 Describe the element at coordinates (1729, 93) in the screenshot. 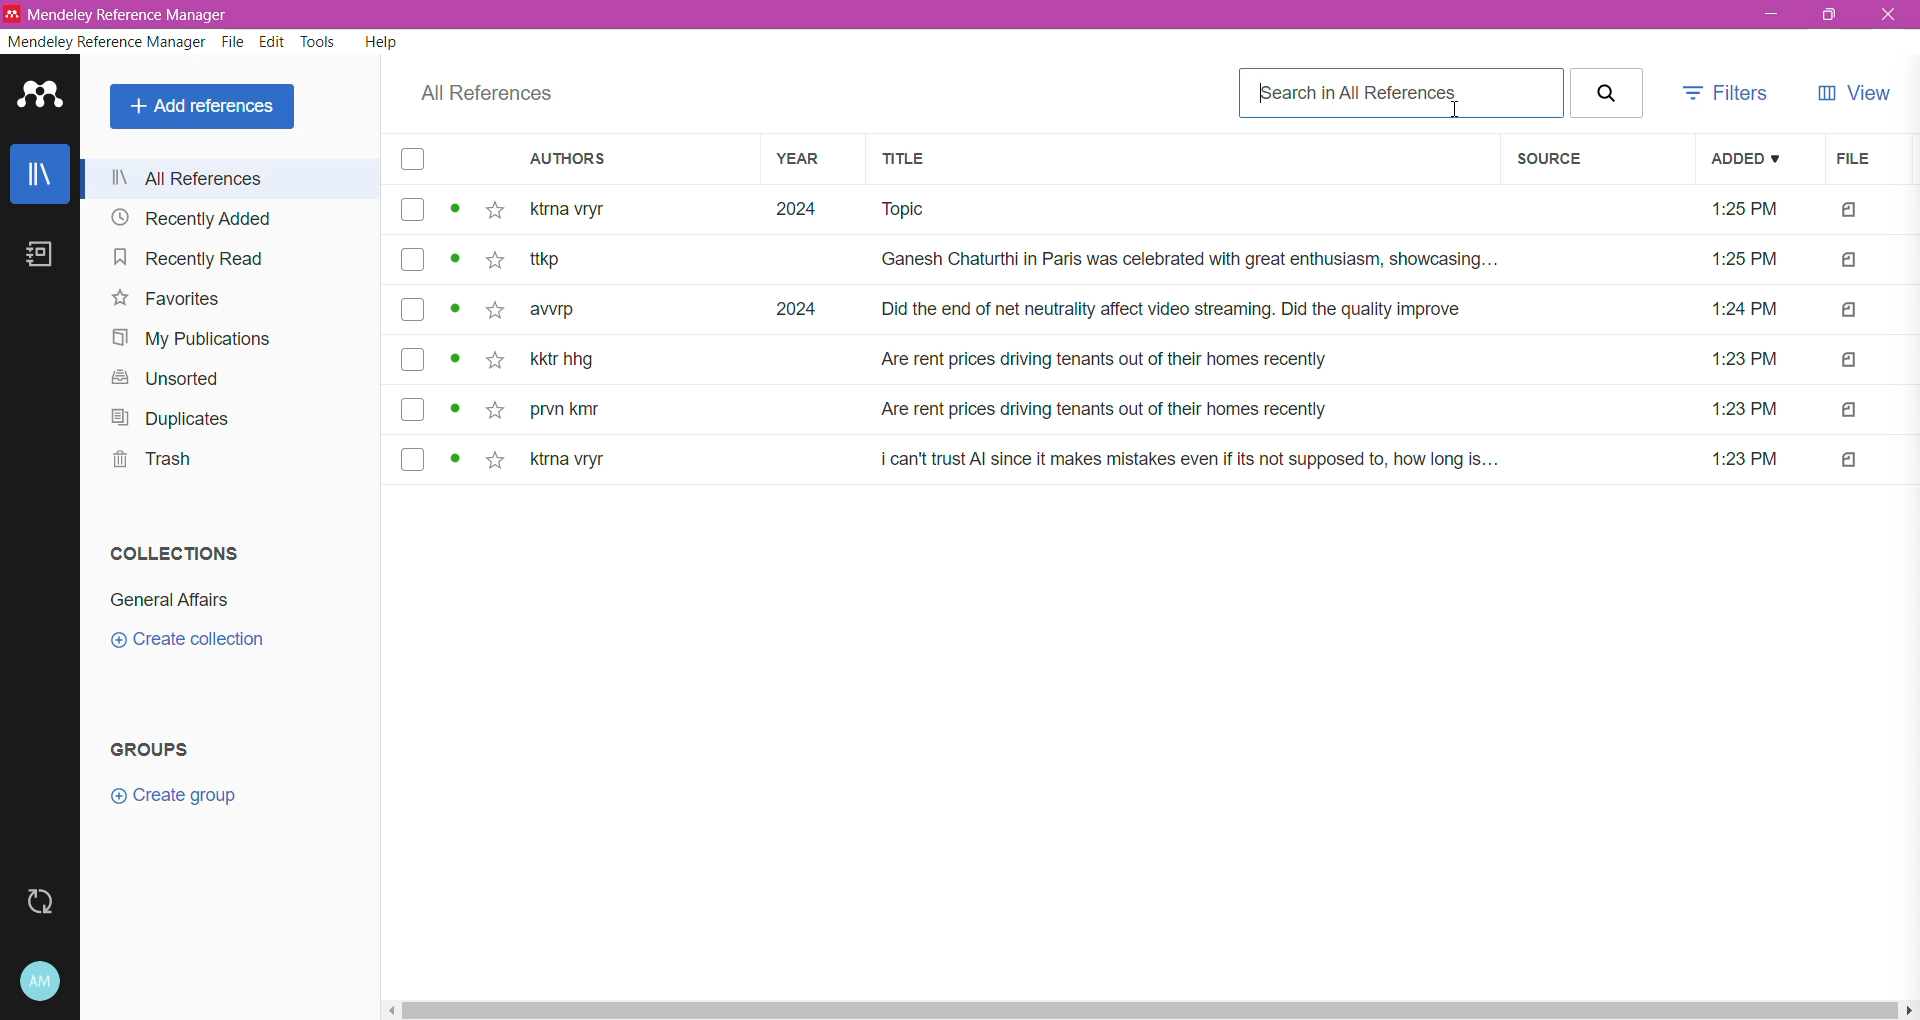

I see `Filters` at that location.